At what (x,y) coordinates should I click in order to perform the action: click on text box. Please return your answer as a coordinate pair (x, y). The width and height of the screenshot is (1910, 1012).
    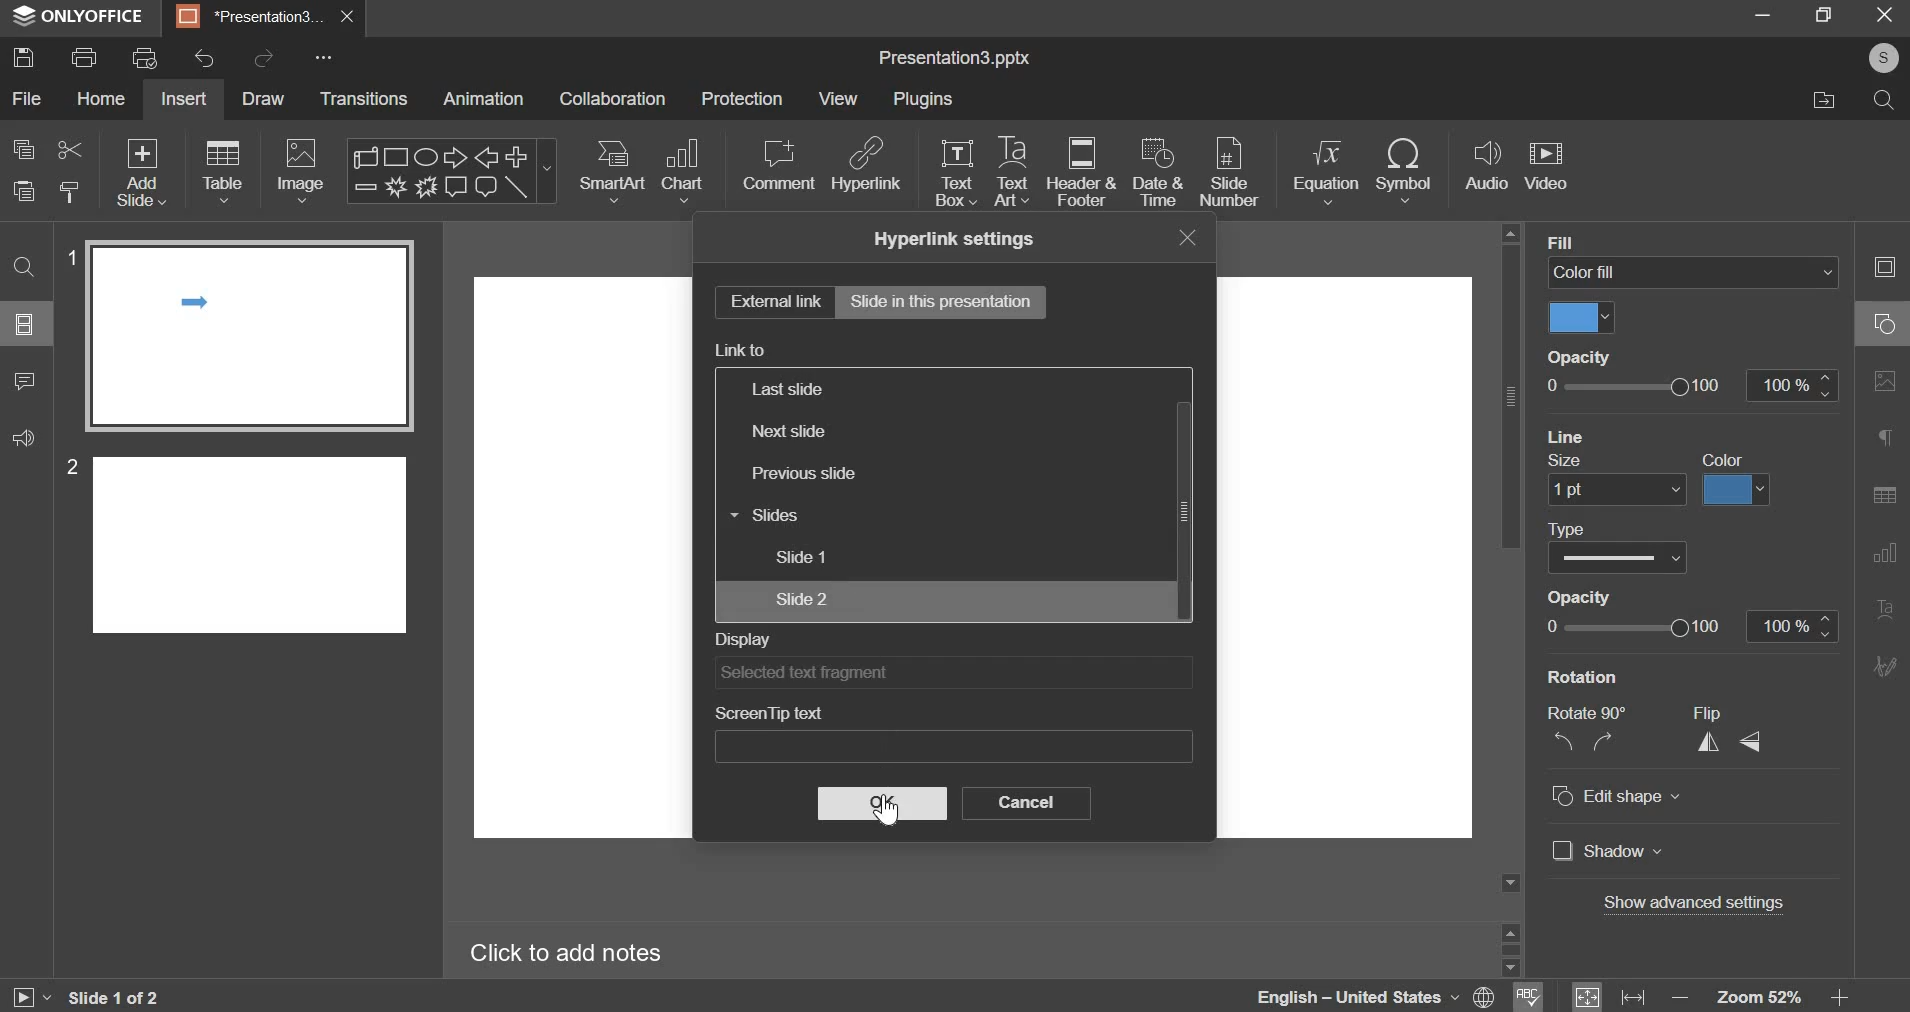
    Looking at the image, I should click on (956, 173).